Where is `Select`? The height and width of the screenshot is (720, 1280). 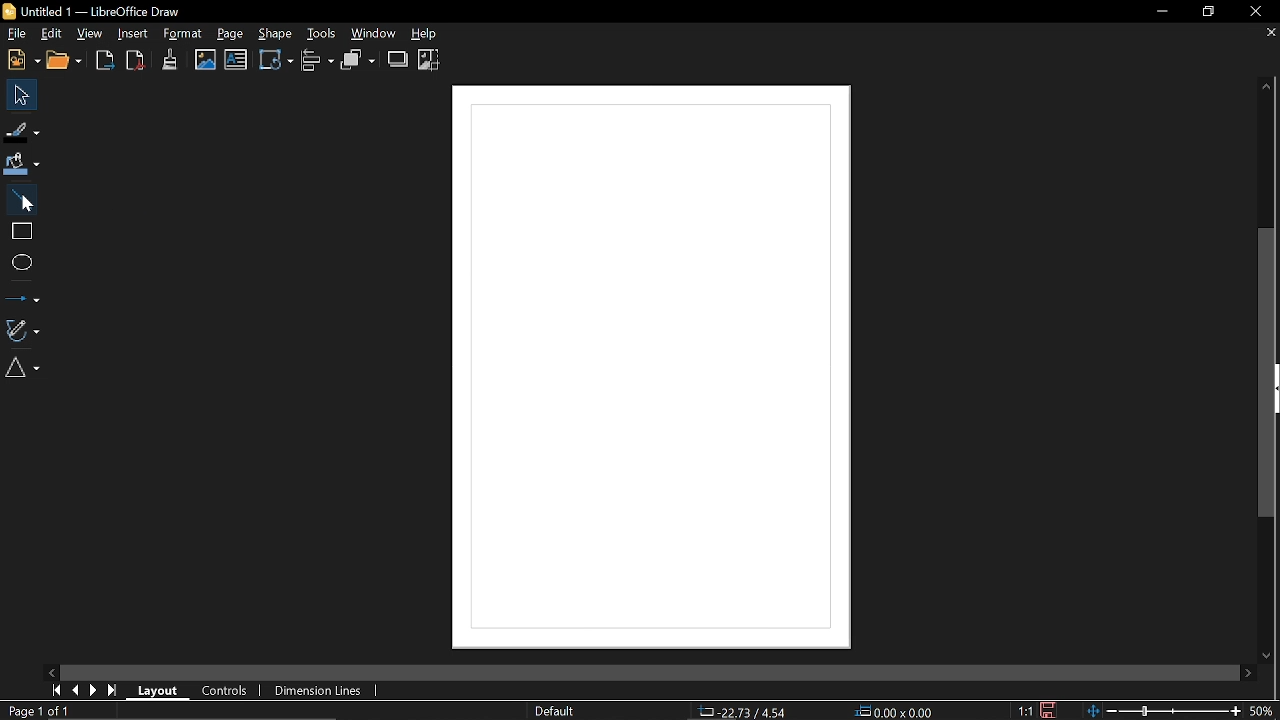 Select is located at coordinates (19, 96).